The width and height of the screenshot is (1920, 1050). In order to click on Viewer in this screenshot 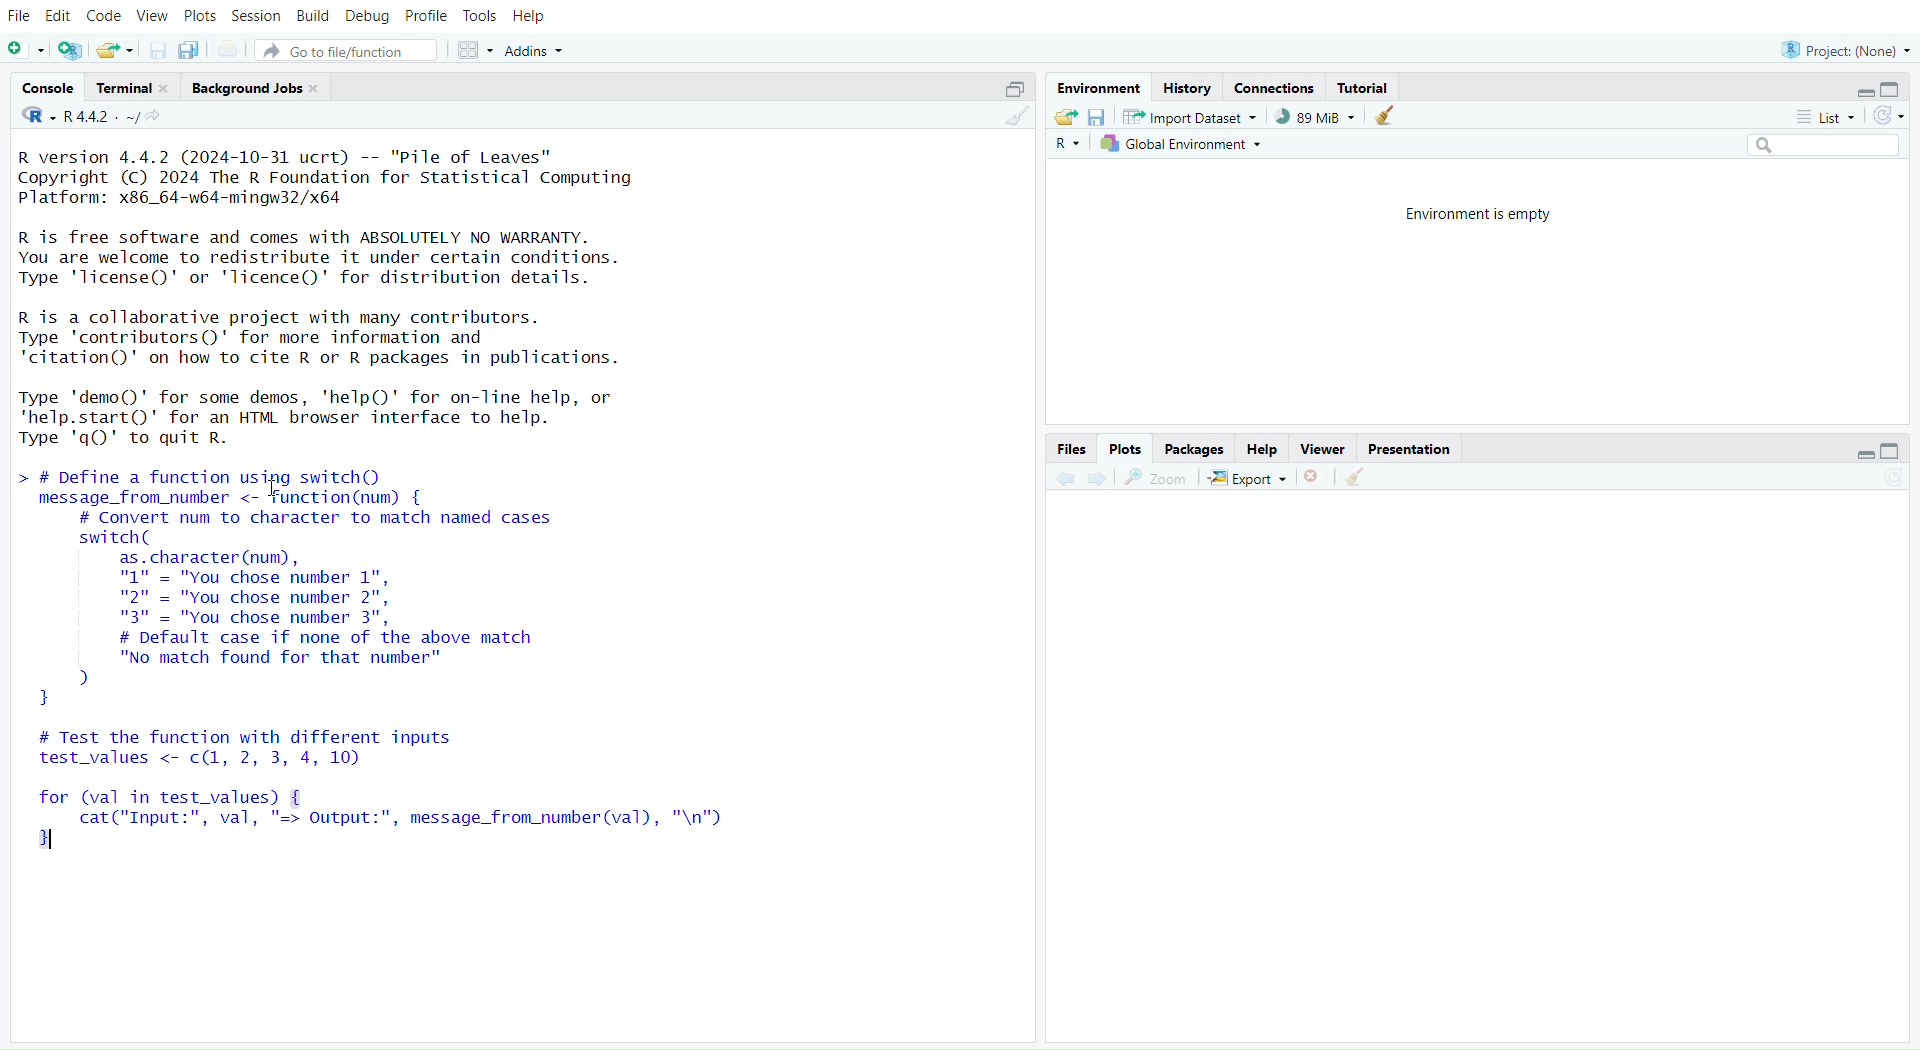, I will do `click(1320, 448)`.